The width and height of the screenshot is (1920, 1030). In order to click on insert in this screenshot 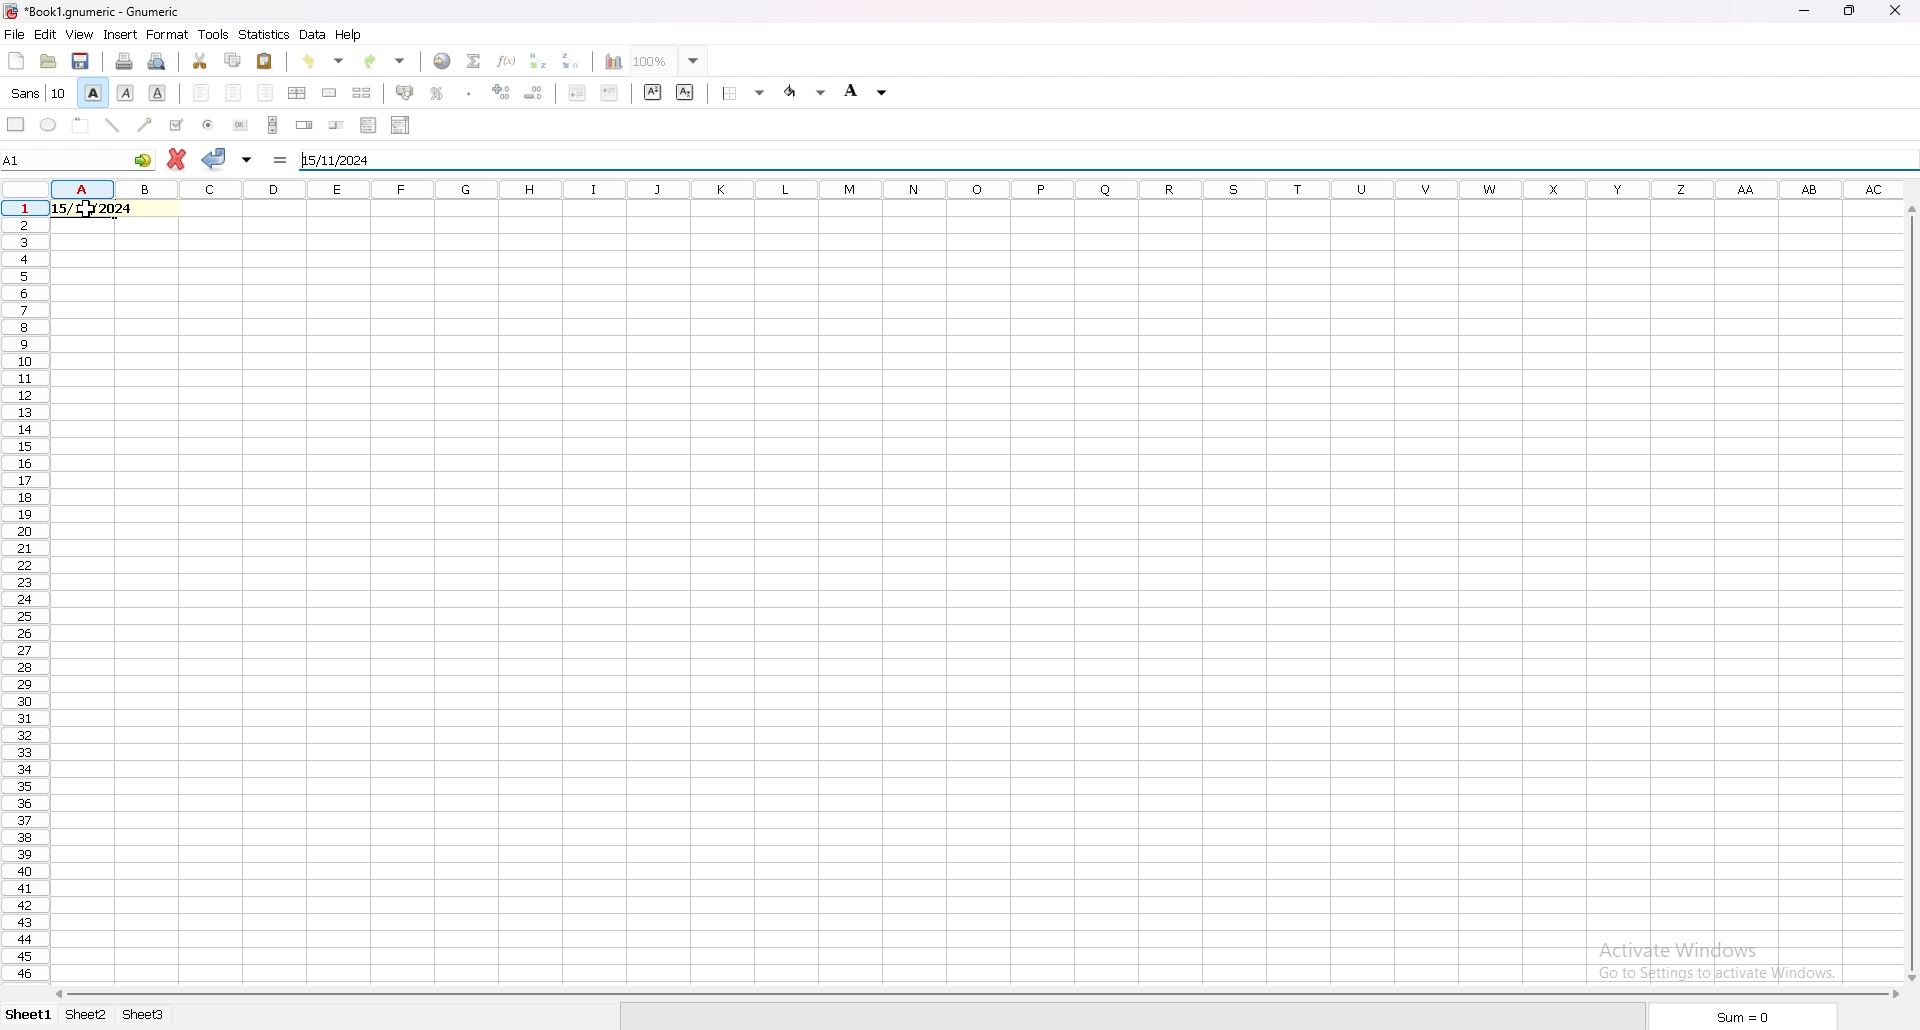, I will do `click(122, 34)`.